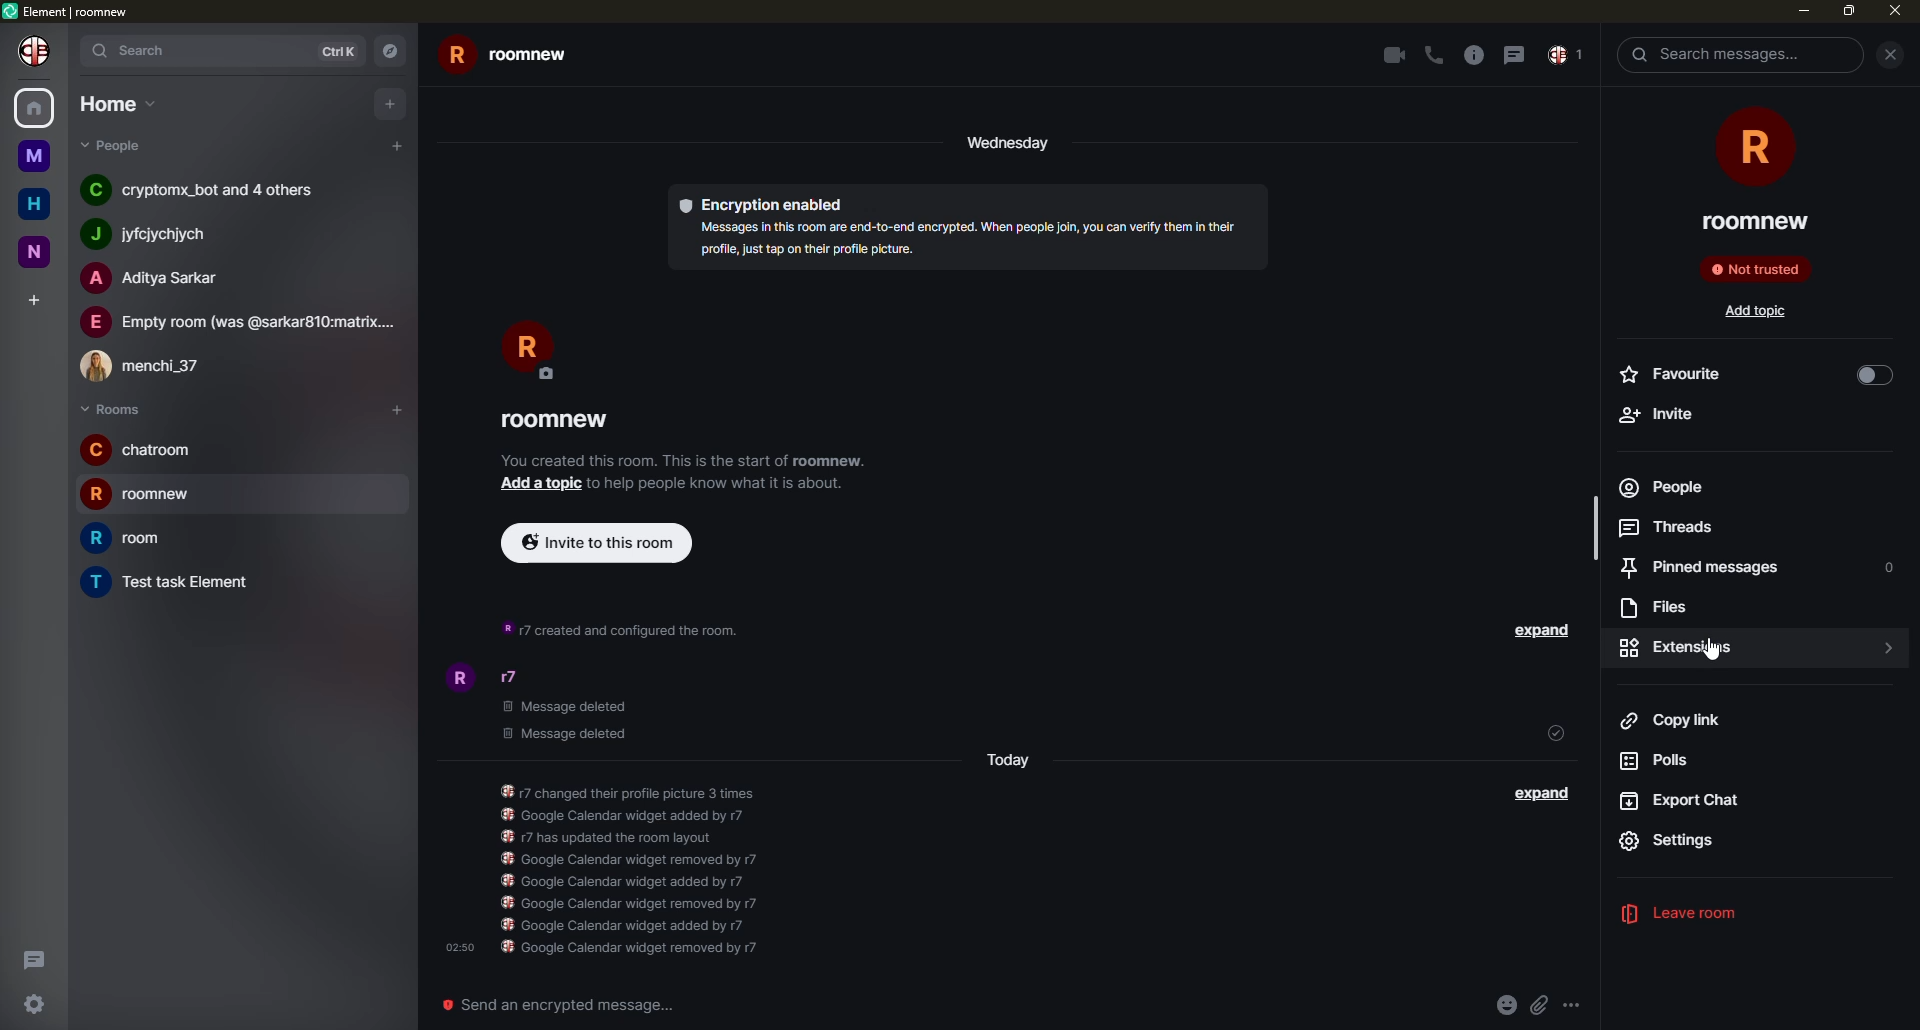 This screenshot has height=1030, width=1920. I want to click on emoji, so click(1505, 1004).